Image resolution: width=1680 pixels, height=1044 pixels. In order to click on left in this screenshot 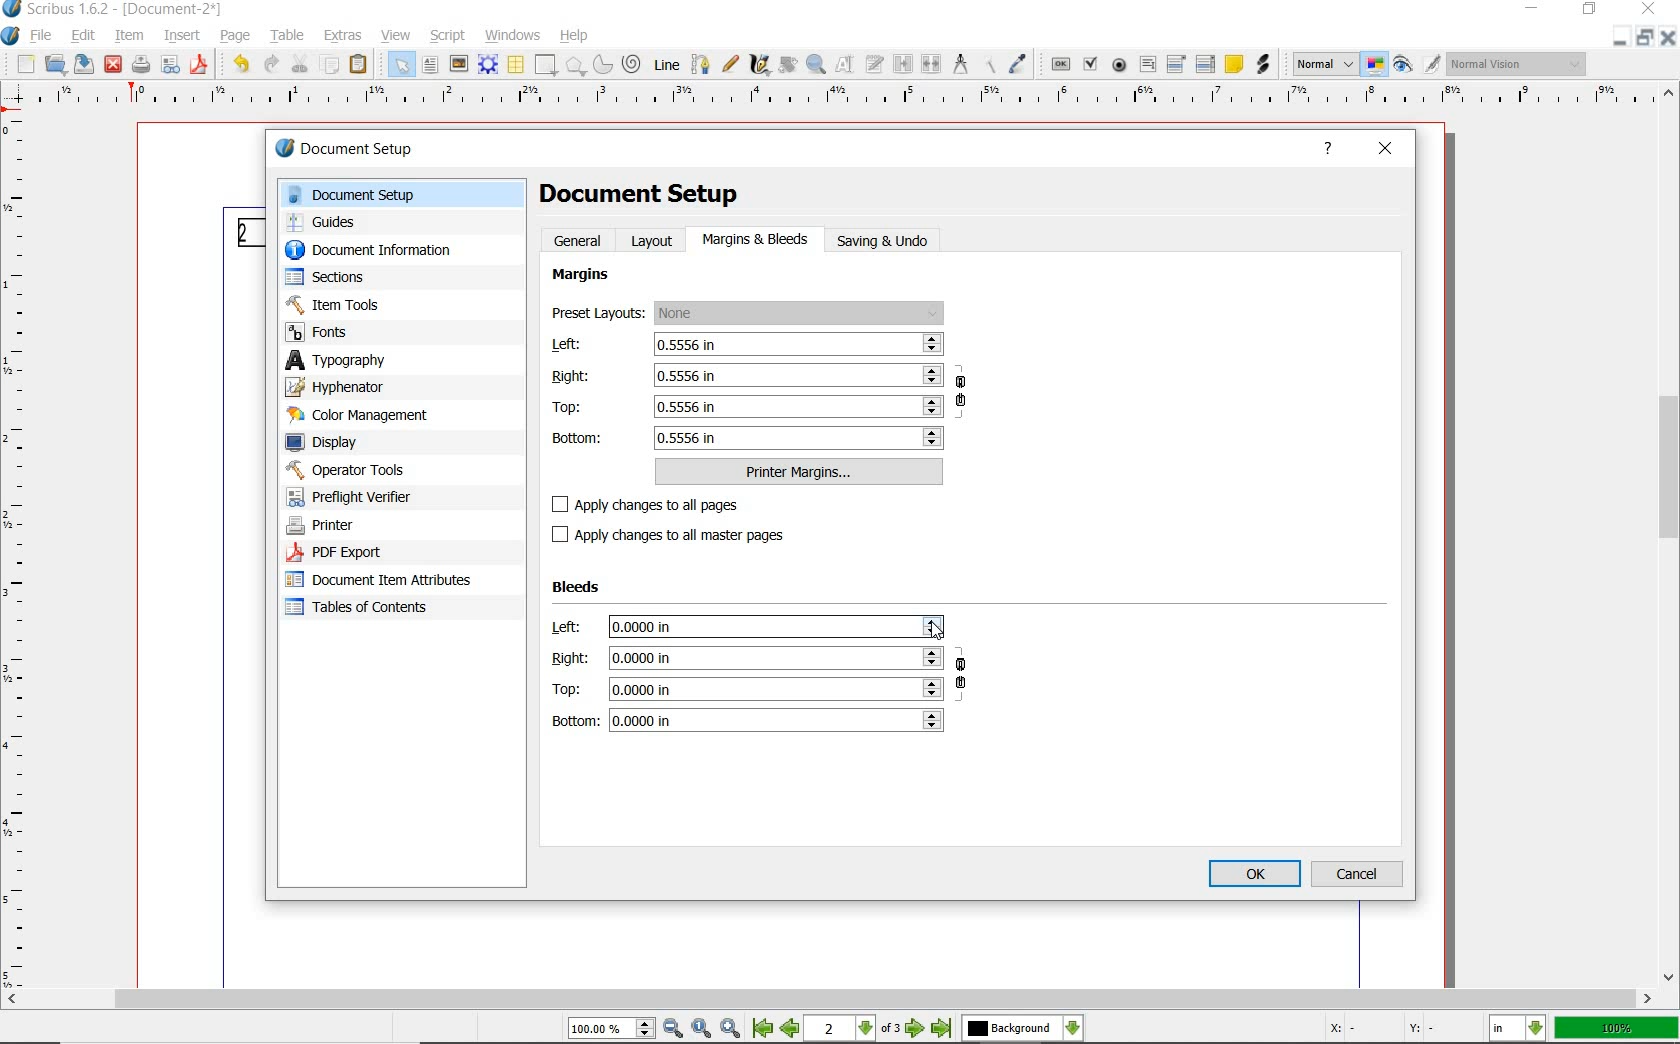, I will do `click(746, 345)`.